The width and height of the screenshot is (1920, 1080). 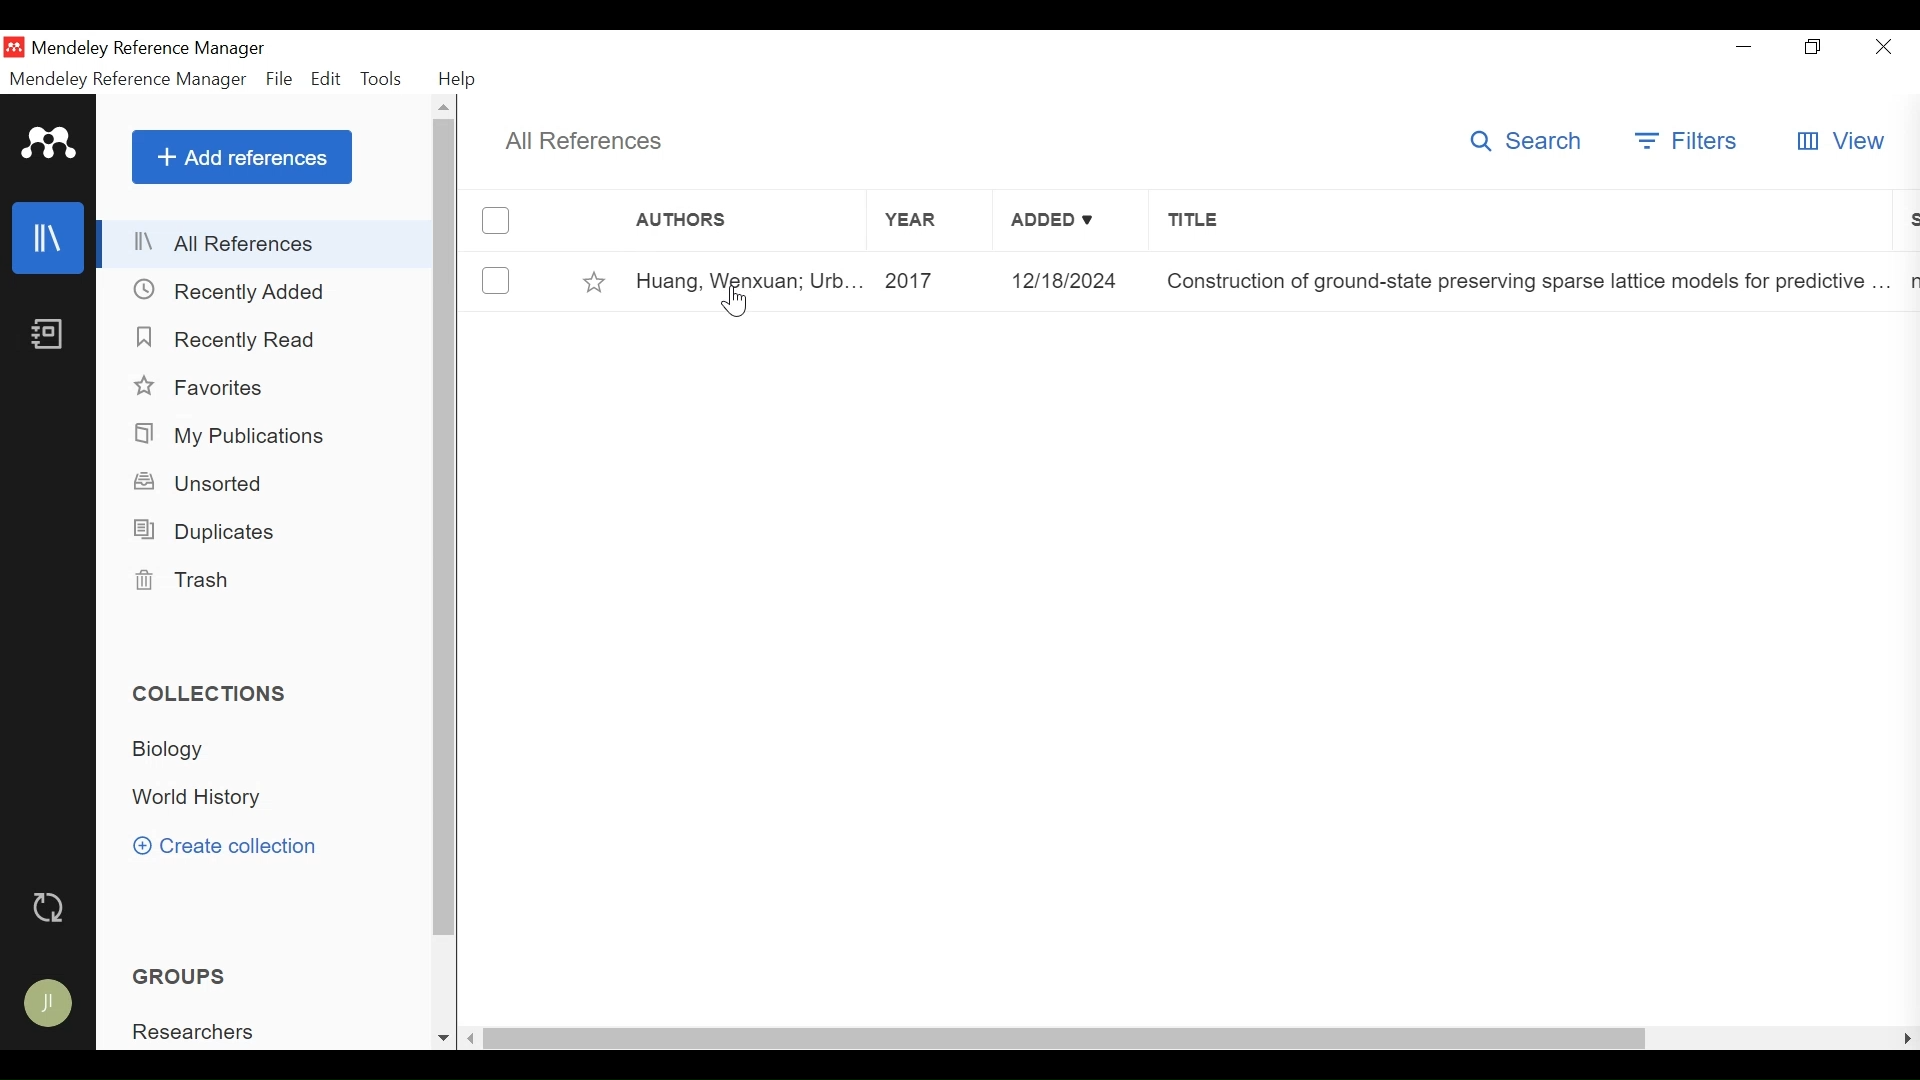 I want to click on Added, so click(x=1072, y=282).